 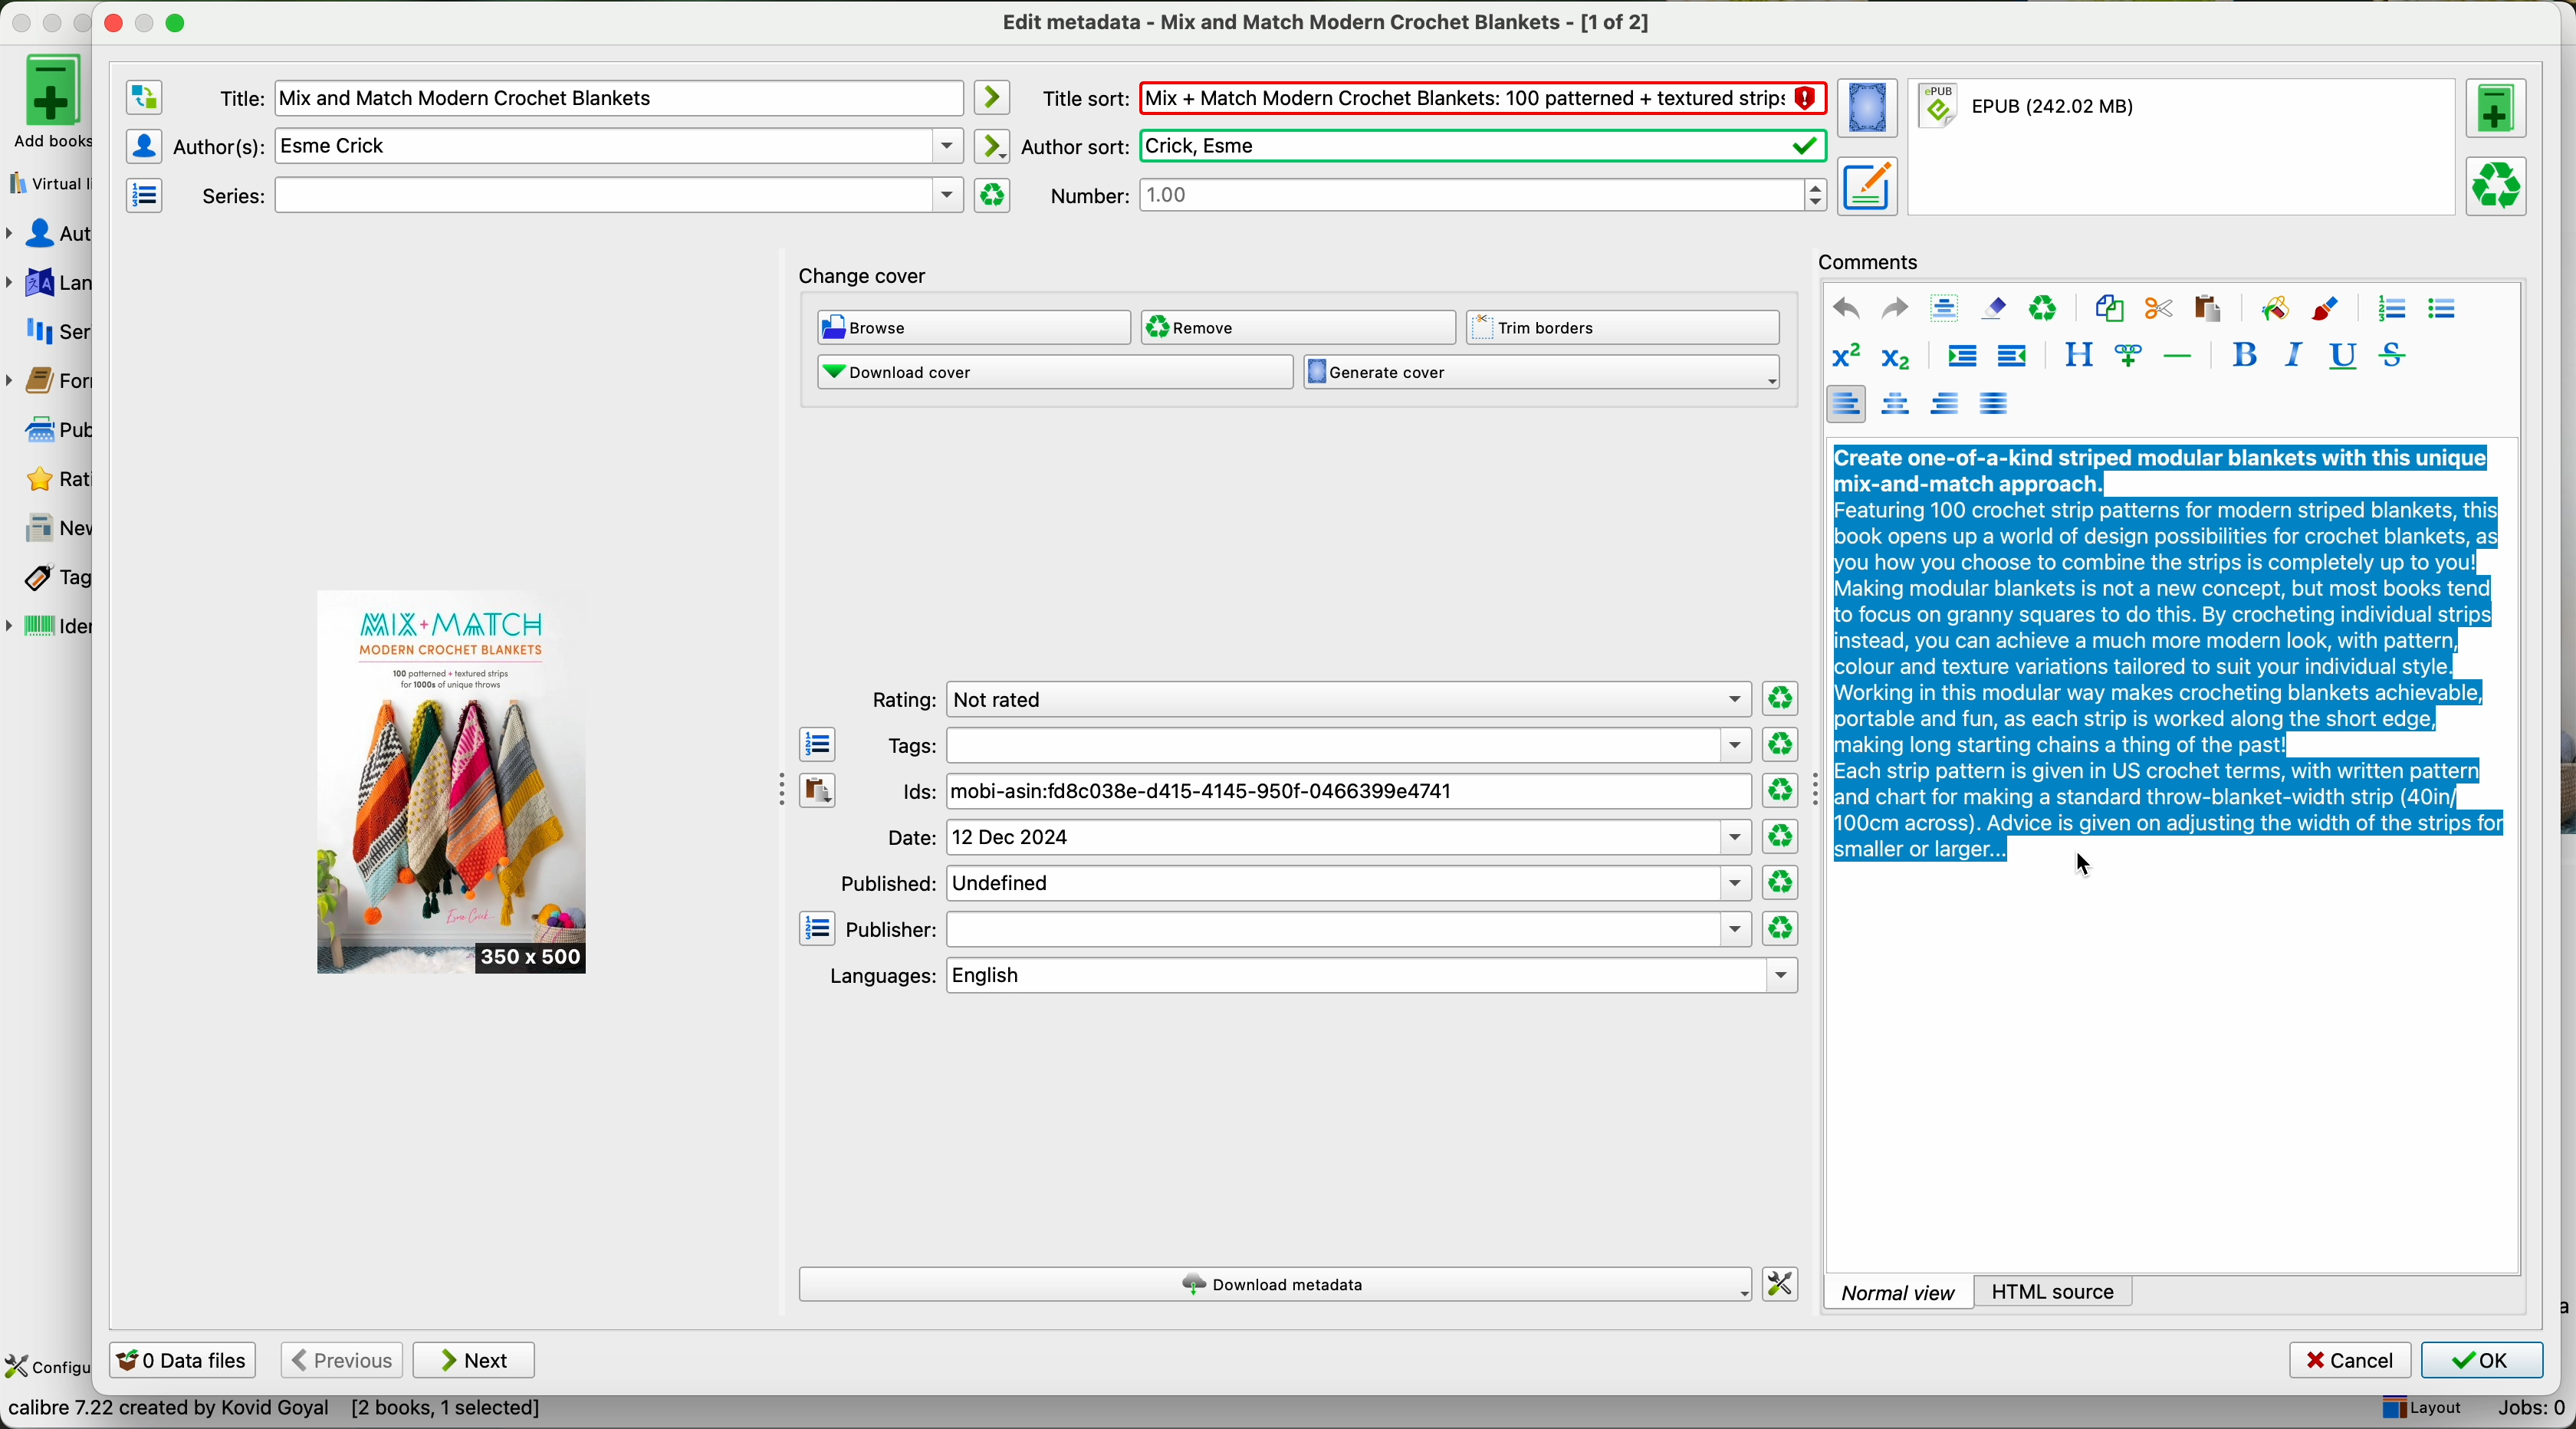 What do you see at coordinates (142, 193) in the screenshot?
I see `set the series manage editor` at bounding box center [142, 193].